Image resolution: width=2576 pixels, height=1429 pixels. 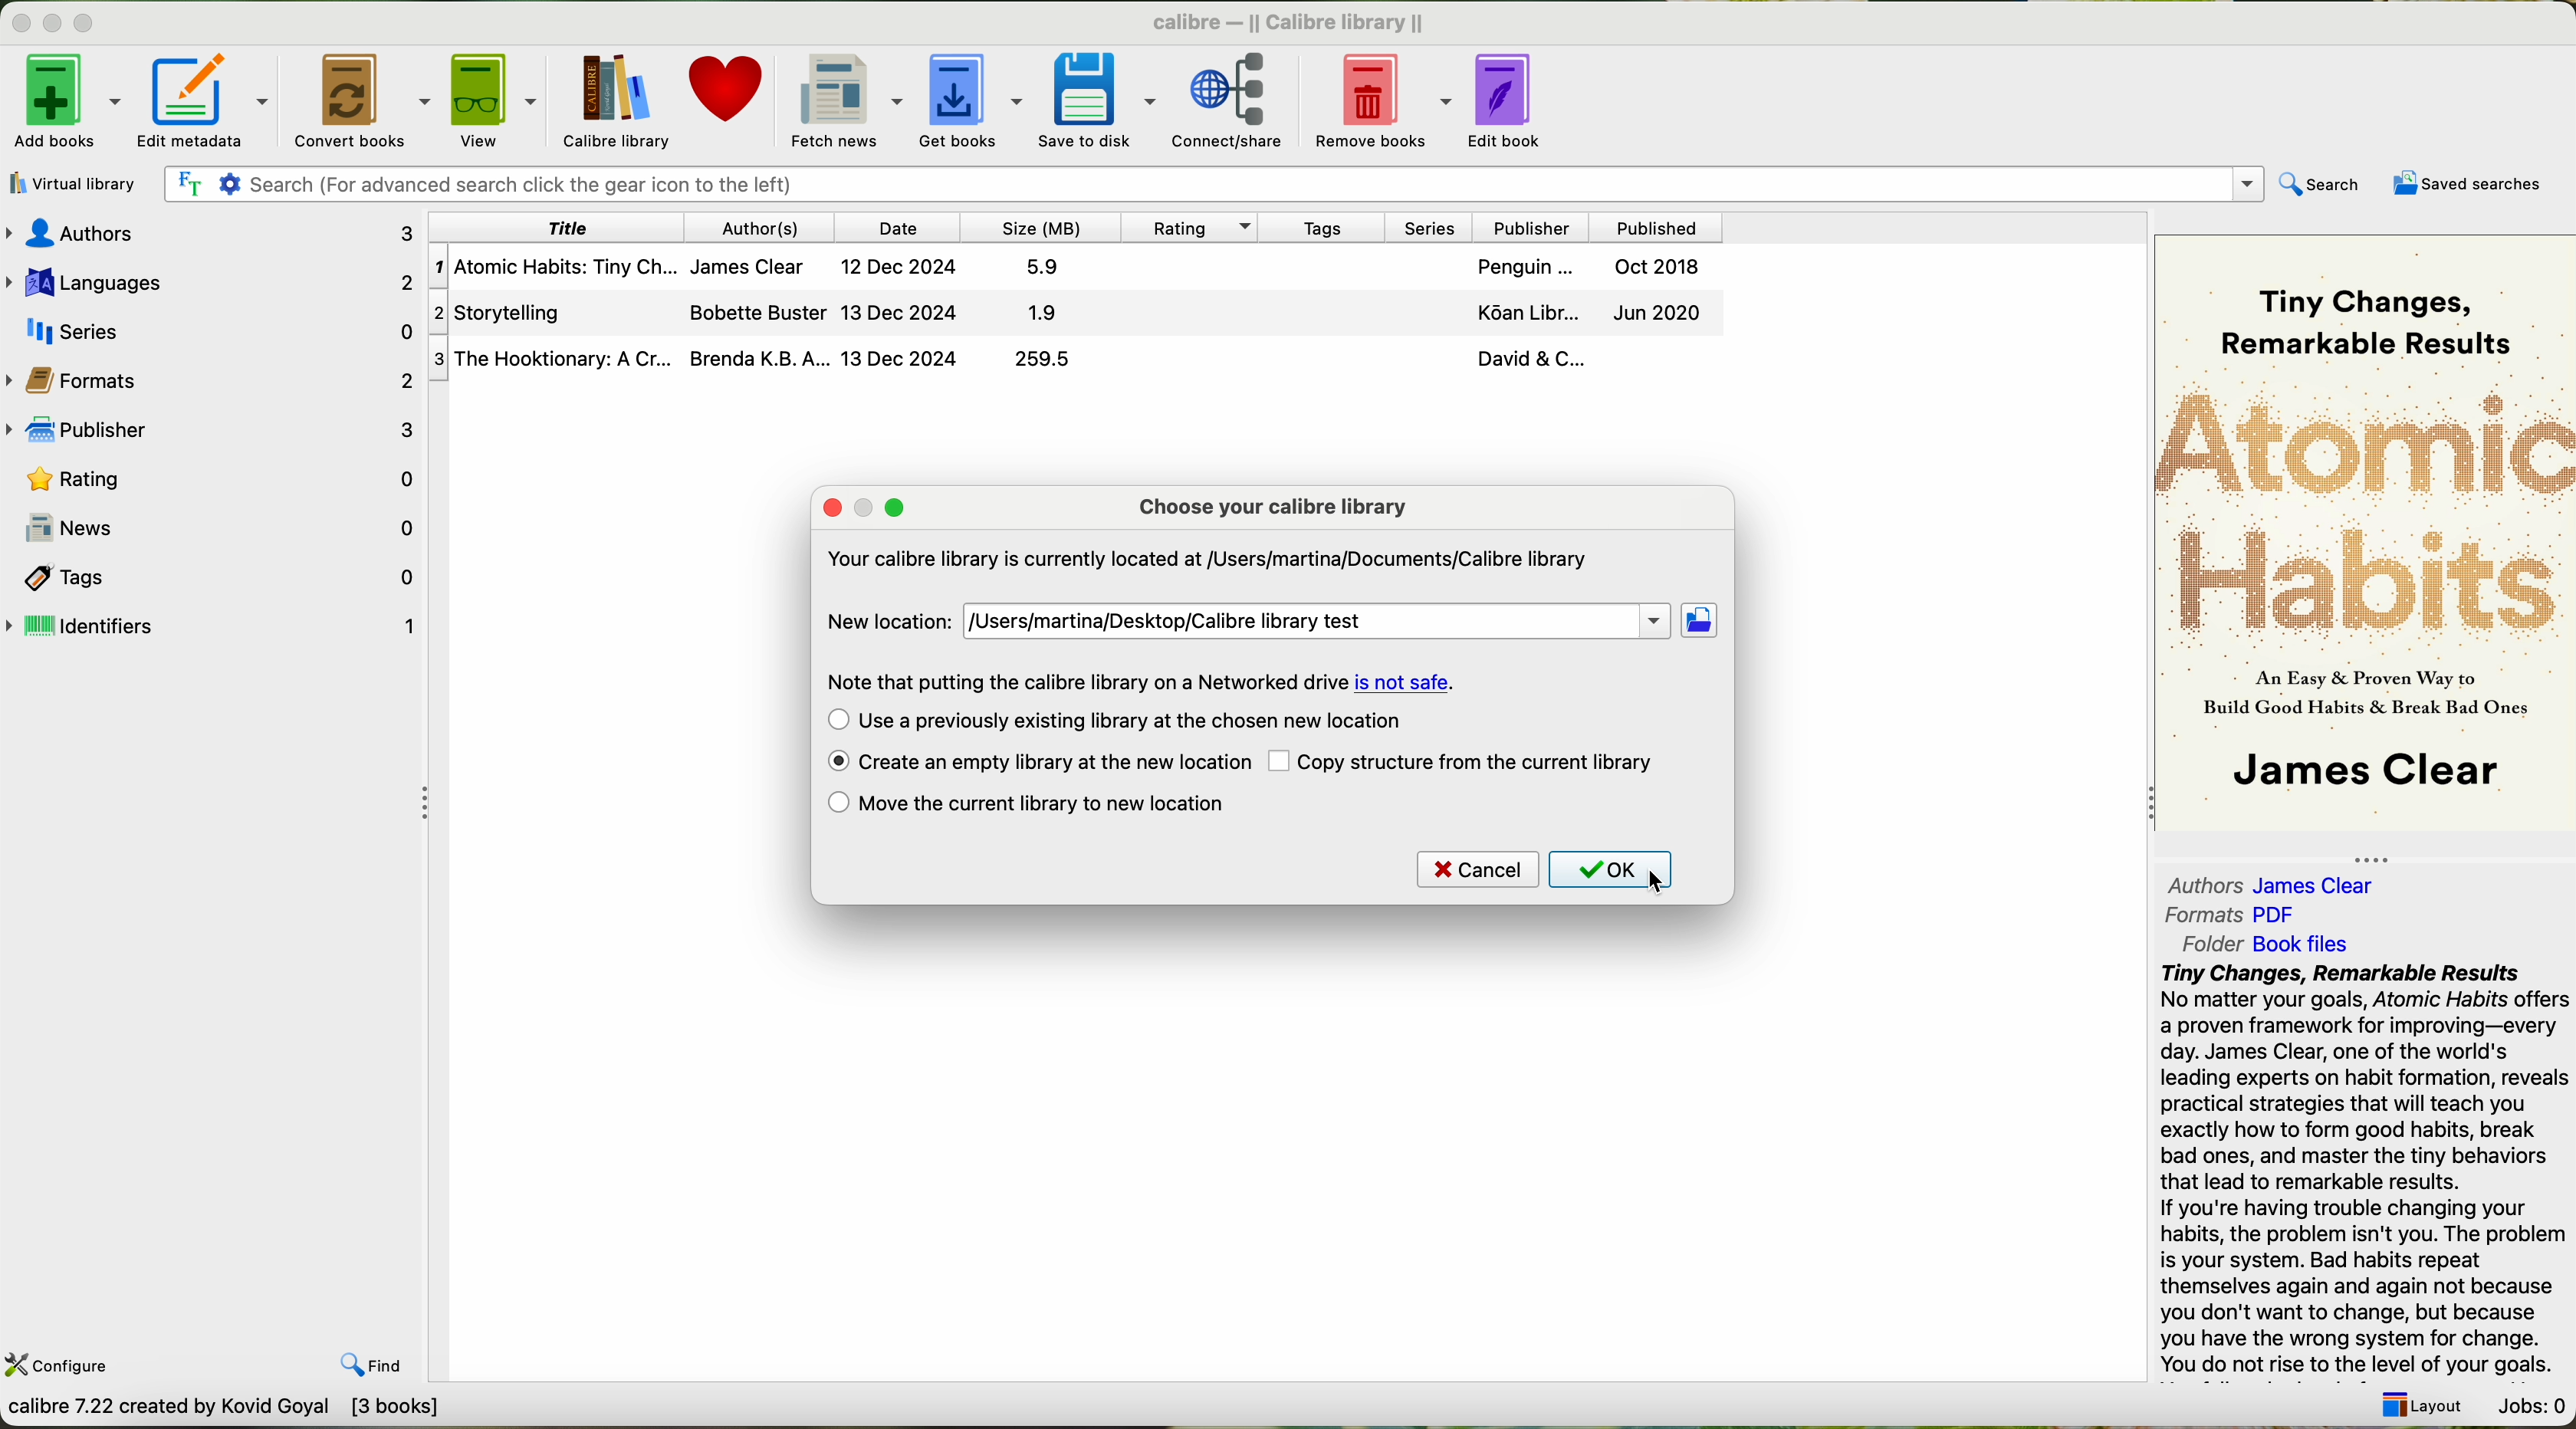 What do you see at coordinates (969, 99) in the screenshot?
I see `get books` at bounding box center [969, 99].